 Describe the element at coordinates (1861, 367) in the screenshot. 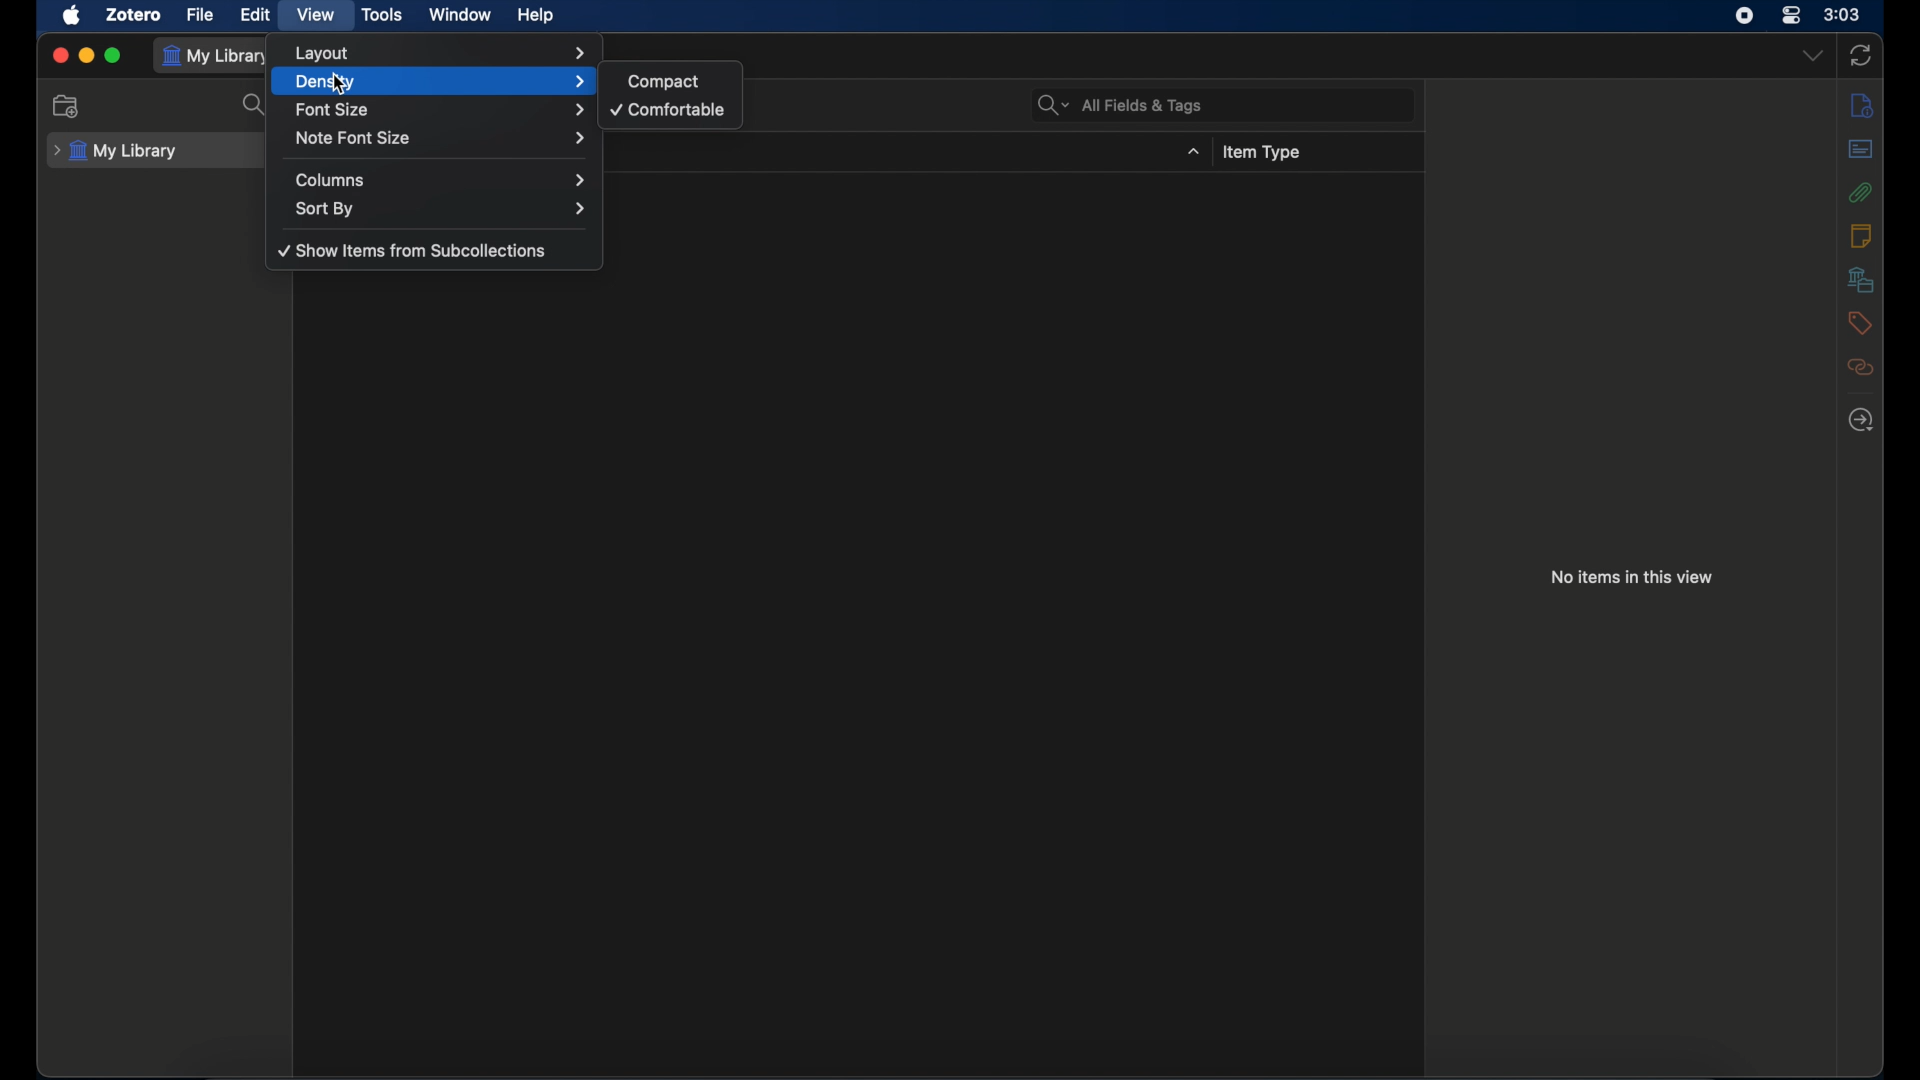

I see `related` at that location.